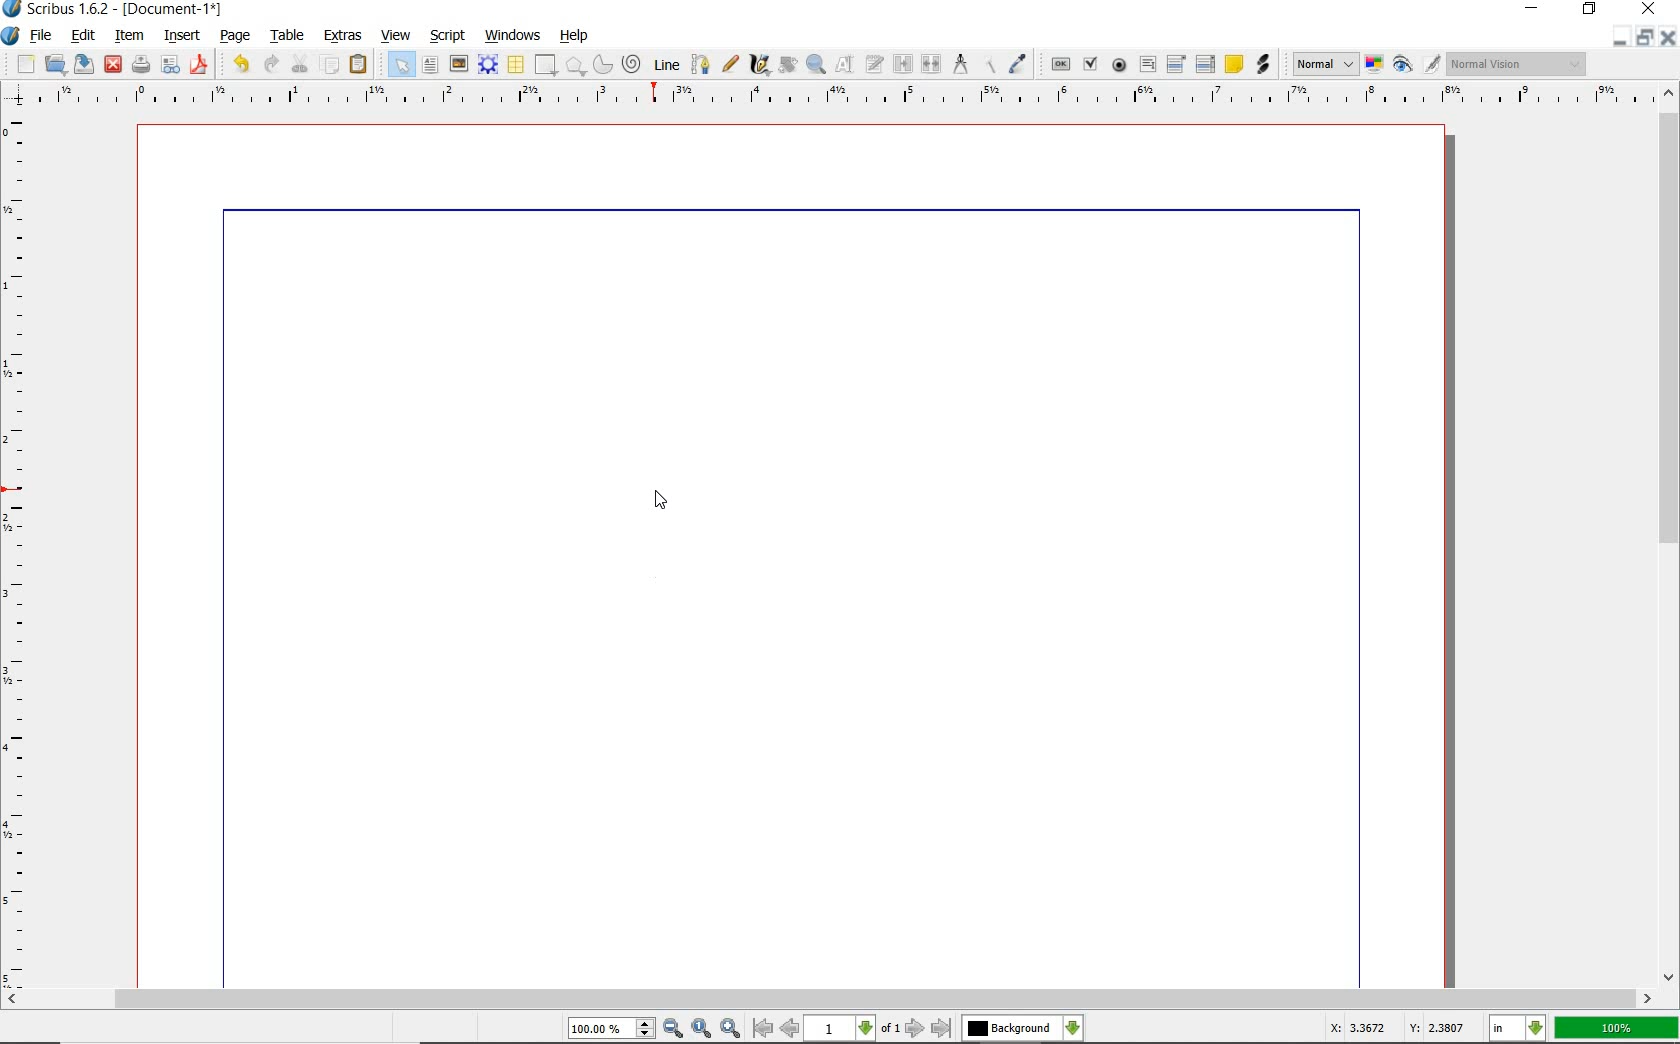 The height and width of the screenshot is (1044, 1680). Describe the element at coordinates (831, 998) in the screenshot. I see `scrollbar` at that location.